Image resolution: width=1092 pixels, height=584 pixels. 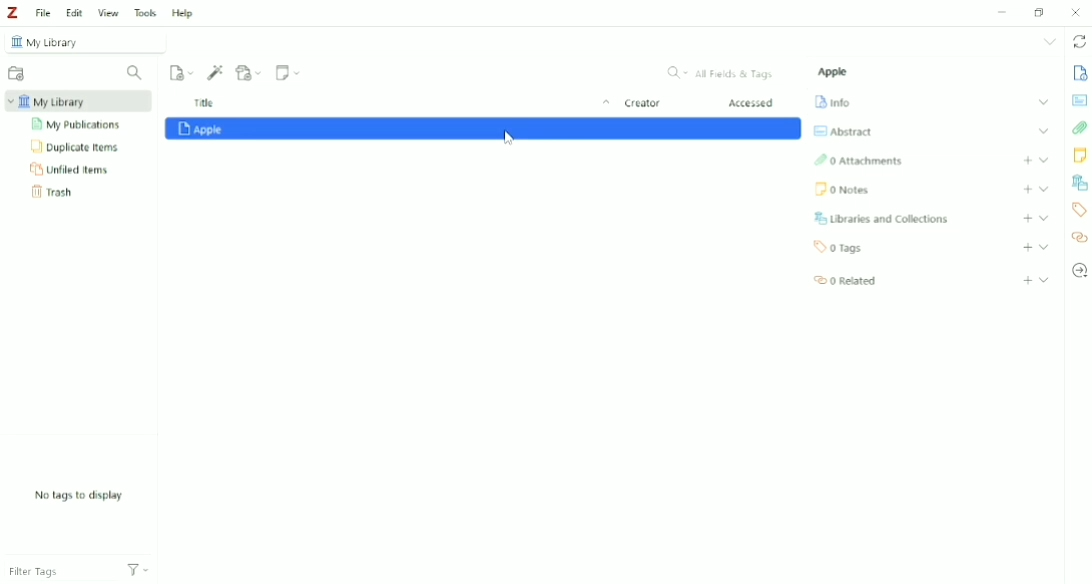 What do you see at coordinates (840, 248) in the screenshot?
I see `Tags` at bounding box center [840, 248].